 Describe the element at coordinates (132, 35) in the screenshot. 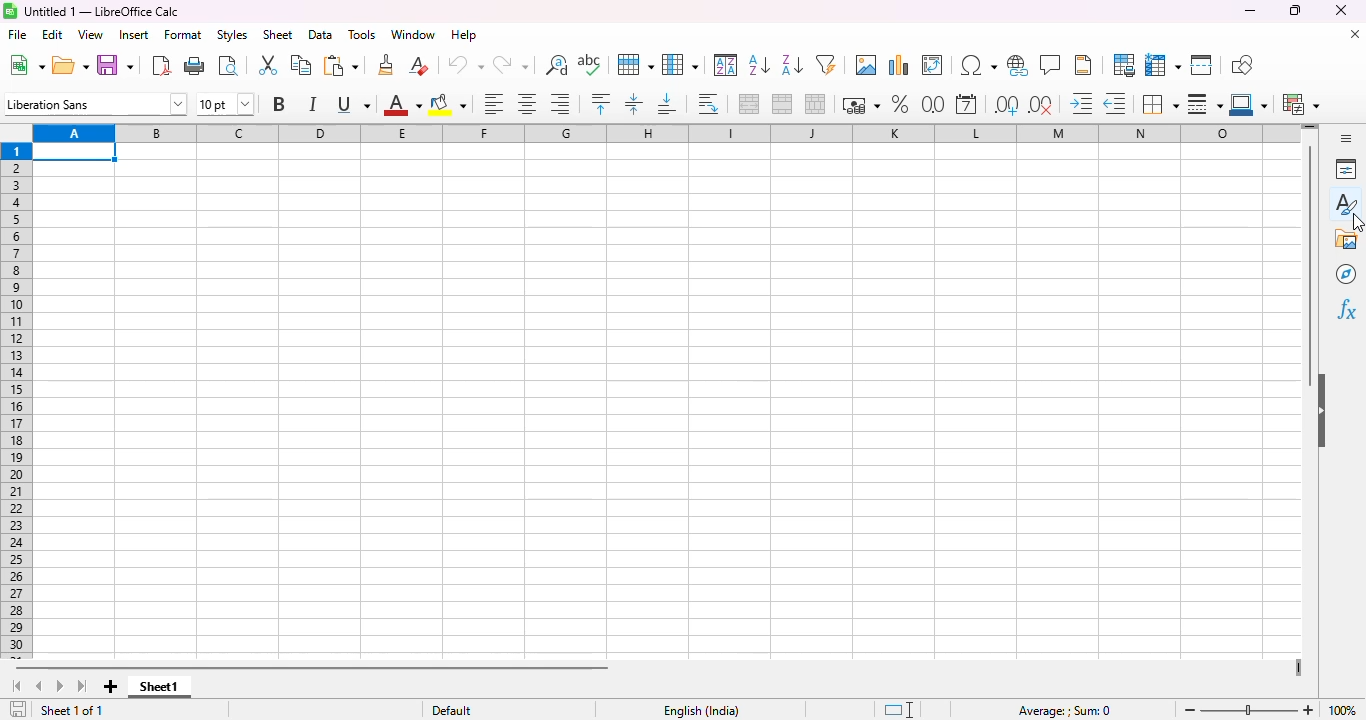

I see `insert` at that location.